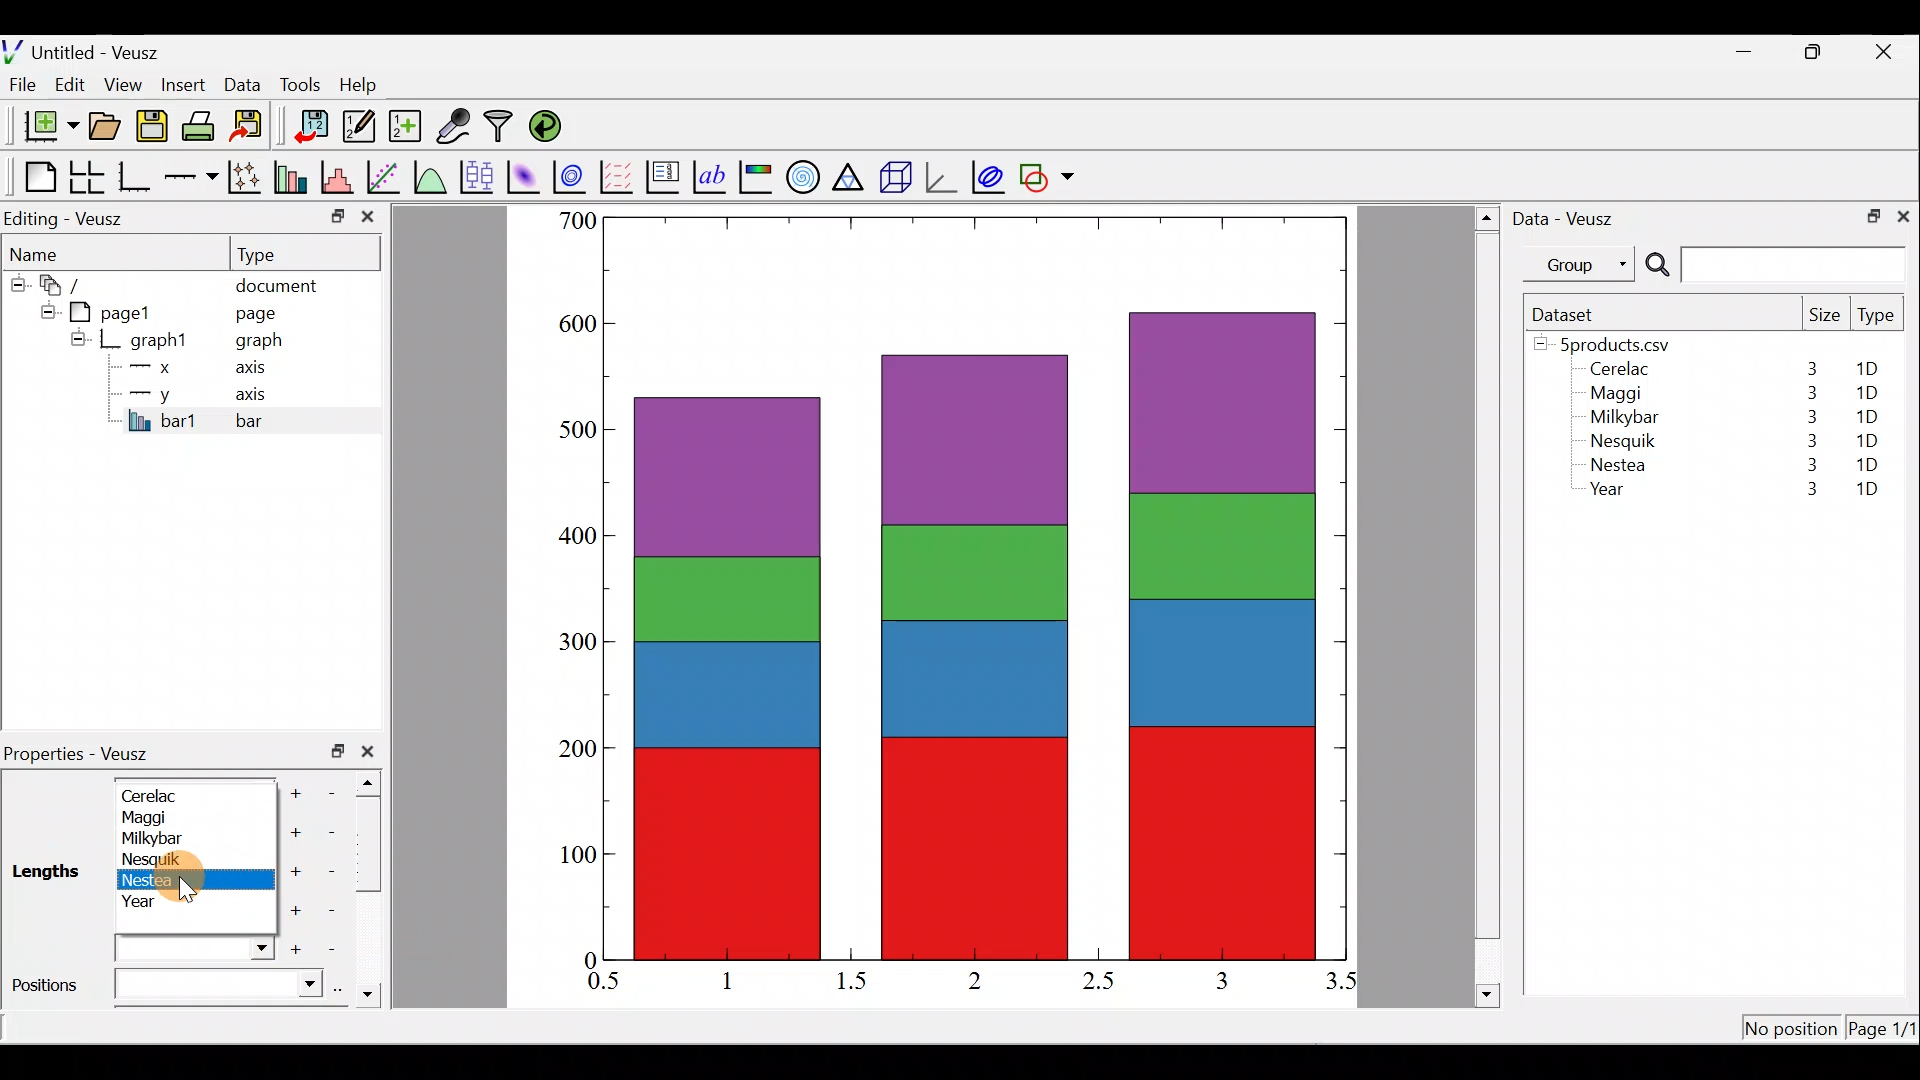 Image resolution: width=1920 pixels, height=1080 pixels. I want to click on Milkybar, so click(157, 837).